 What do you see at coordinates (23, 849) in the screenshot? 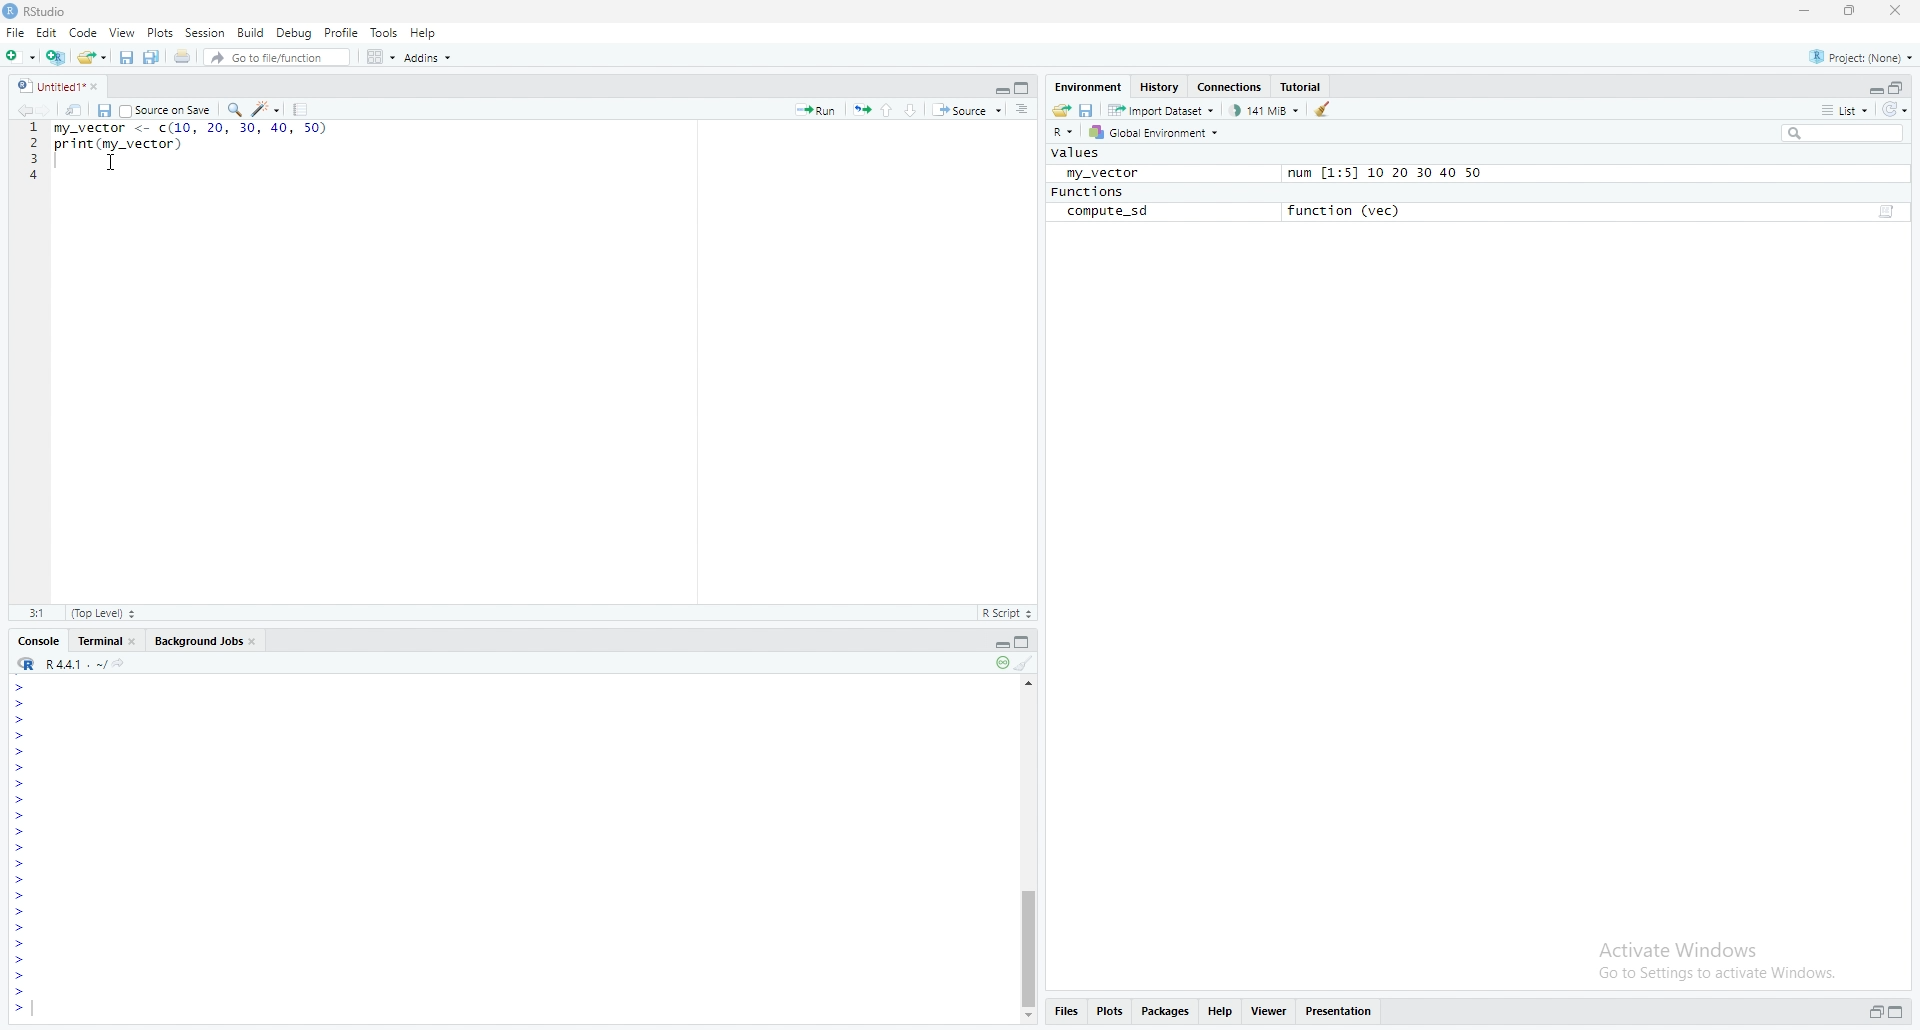
I see `Prompt cursor` at bounding box center [23, 849].